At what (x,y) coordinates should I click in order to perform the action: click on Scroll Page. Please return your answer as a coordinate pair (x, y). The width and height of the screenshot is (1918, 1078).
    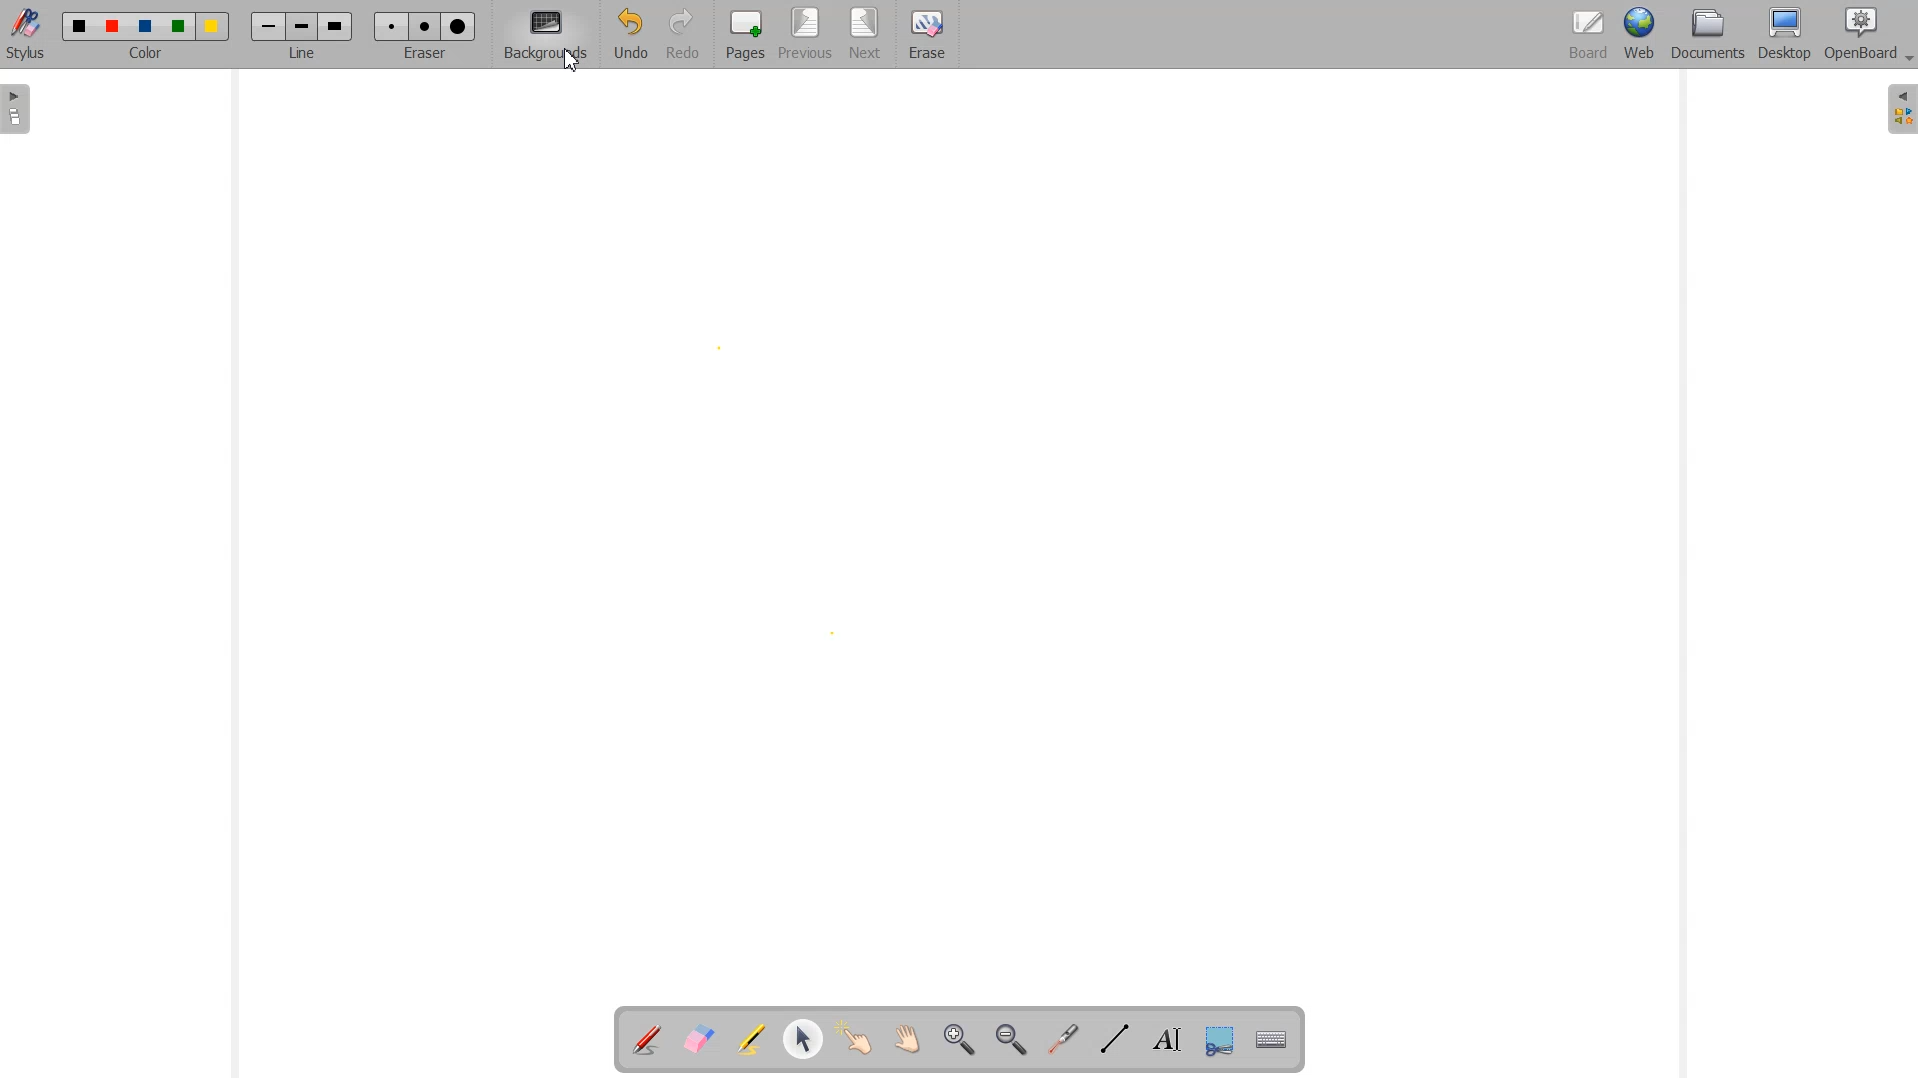
    Looking at the image, I should click on (907, 1041).